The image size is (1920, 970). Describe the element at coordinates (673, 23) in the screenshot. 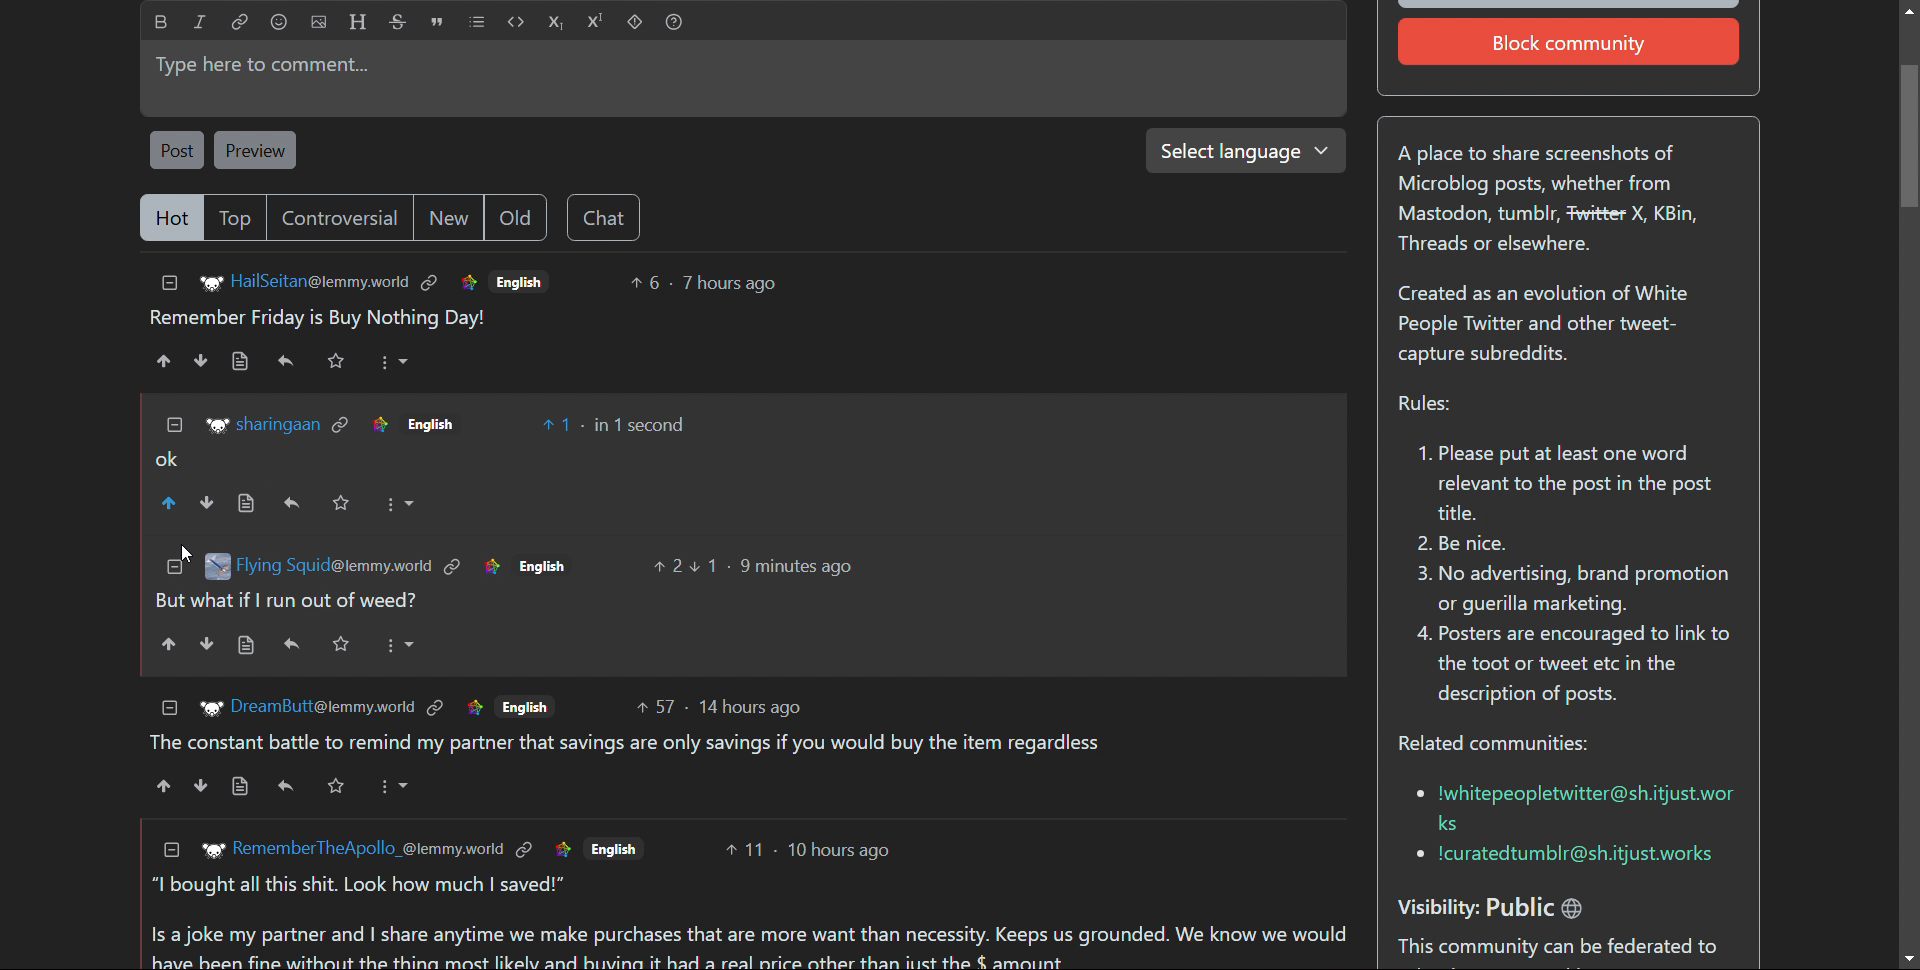

I see `help` at that location.